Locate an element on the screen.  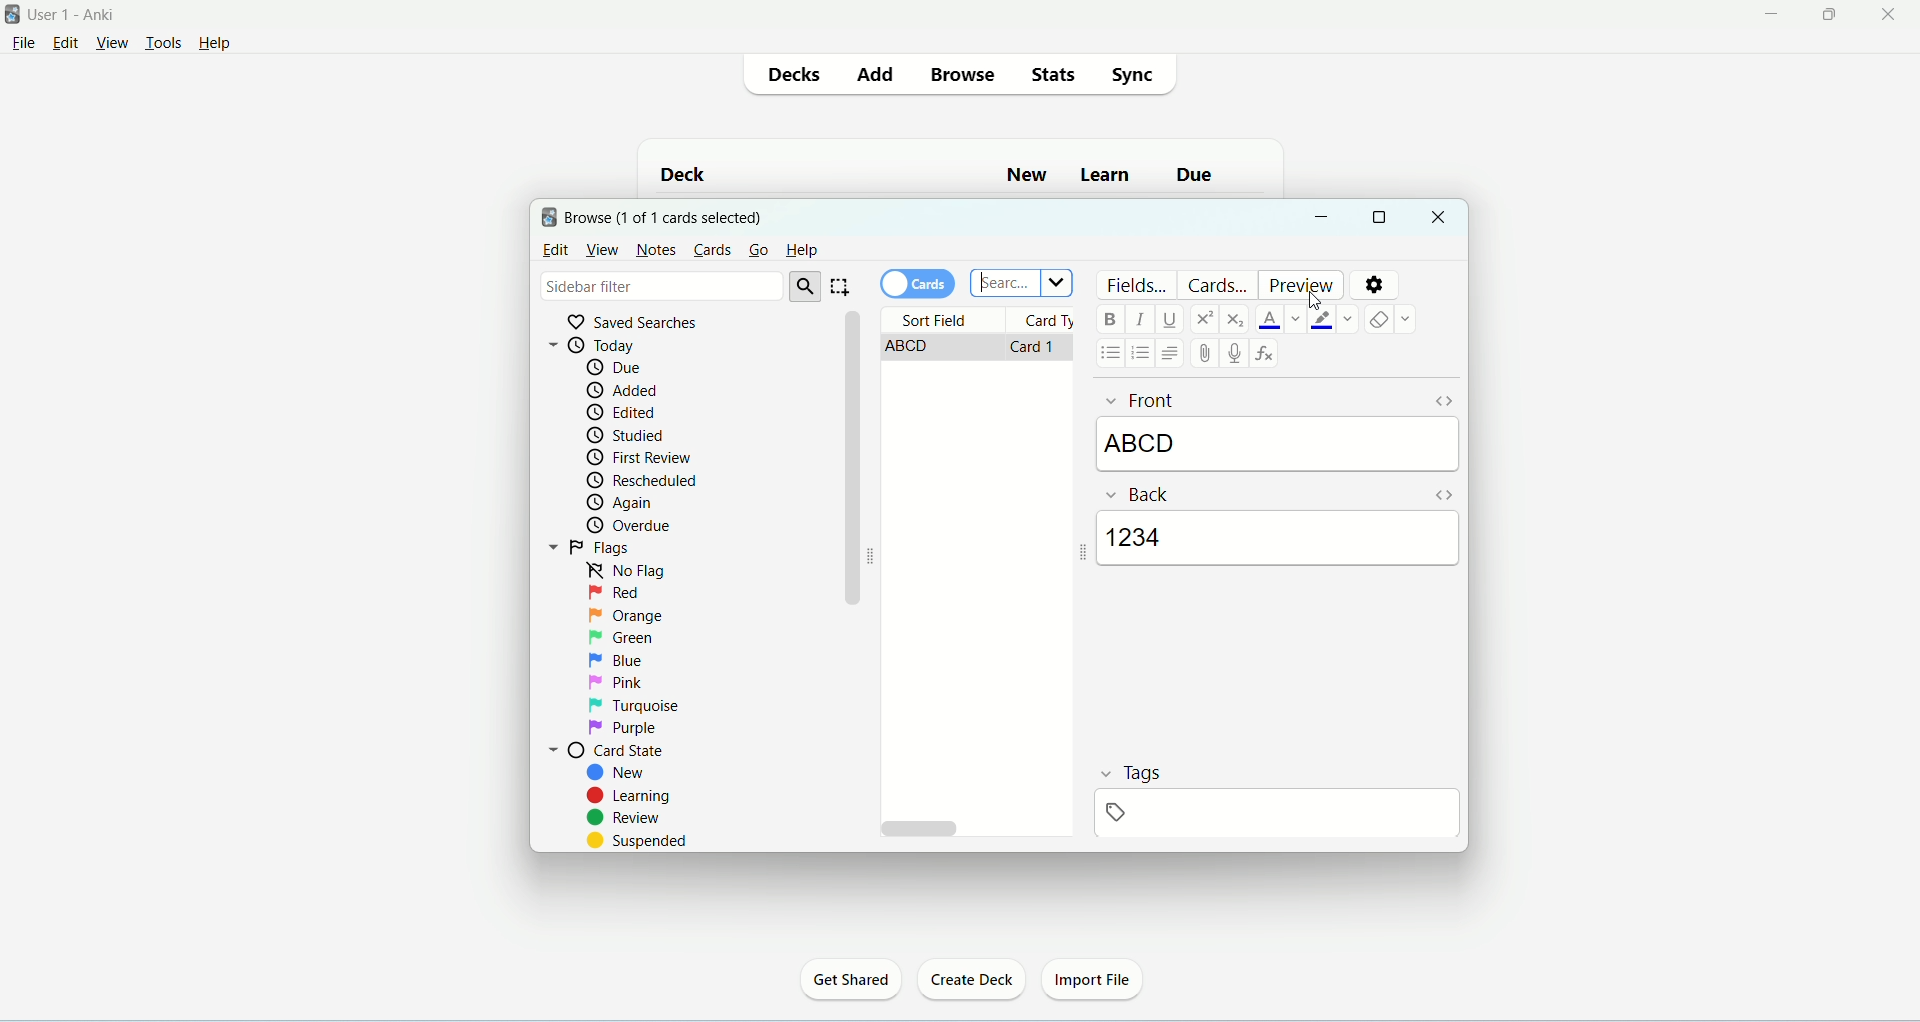
help is located at coordinates (802, 253).